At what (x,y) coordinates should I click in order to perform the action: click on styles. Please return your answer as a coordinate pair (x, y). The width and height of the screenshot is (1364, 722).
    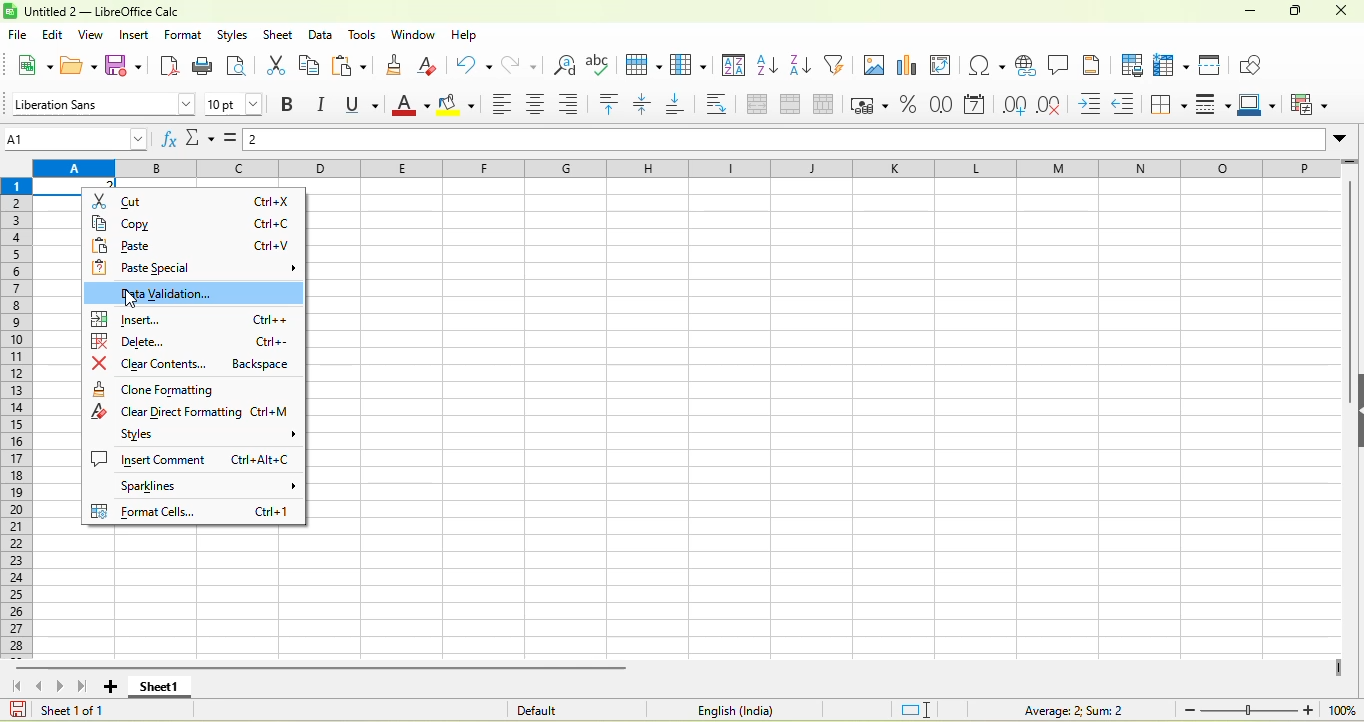
    Looking at the image, I should click on (230, 35).